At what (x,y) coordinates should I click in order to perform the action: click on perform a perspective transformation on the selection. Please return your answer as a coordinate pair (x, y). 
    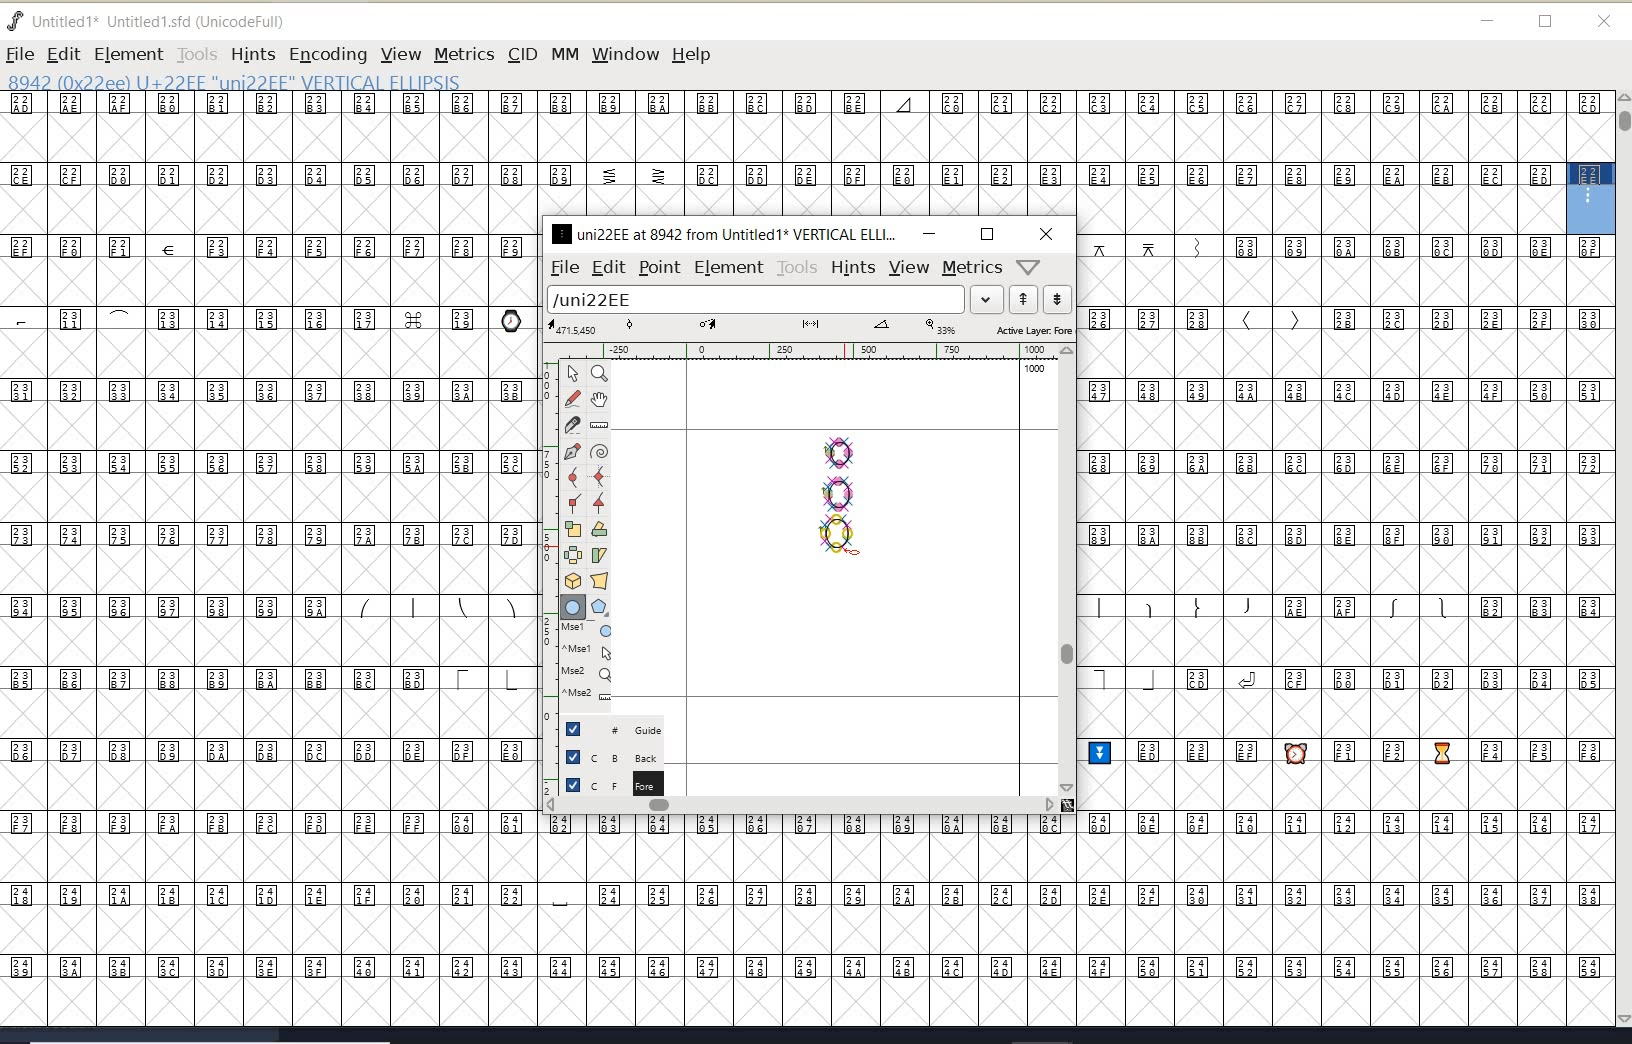
    Looking at the image, I should click on (600, 580).